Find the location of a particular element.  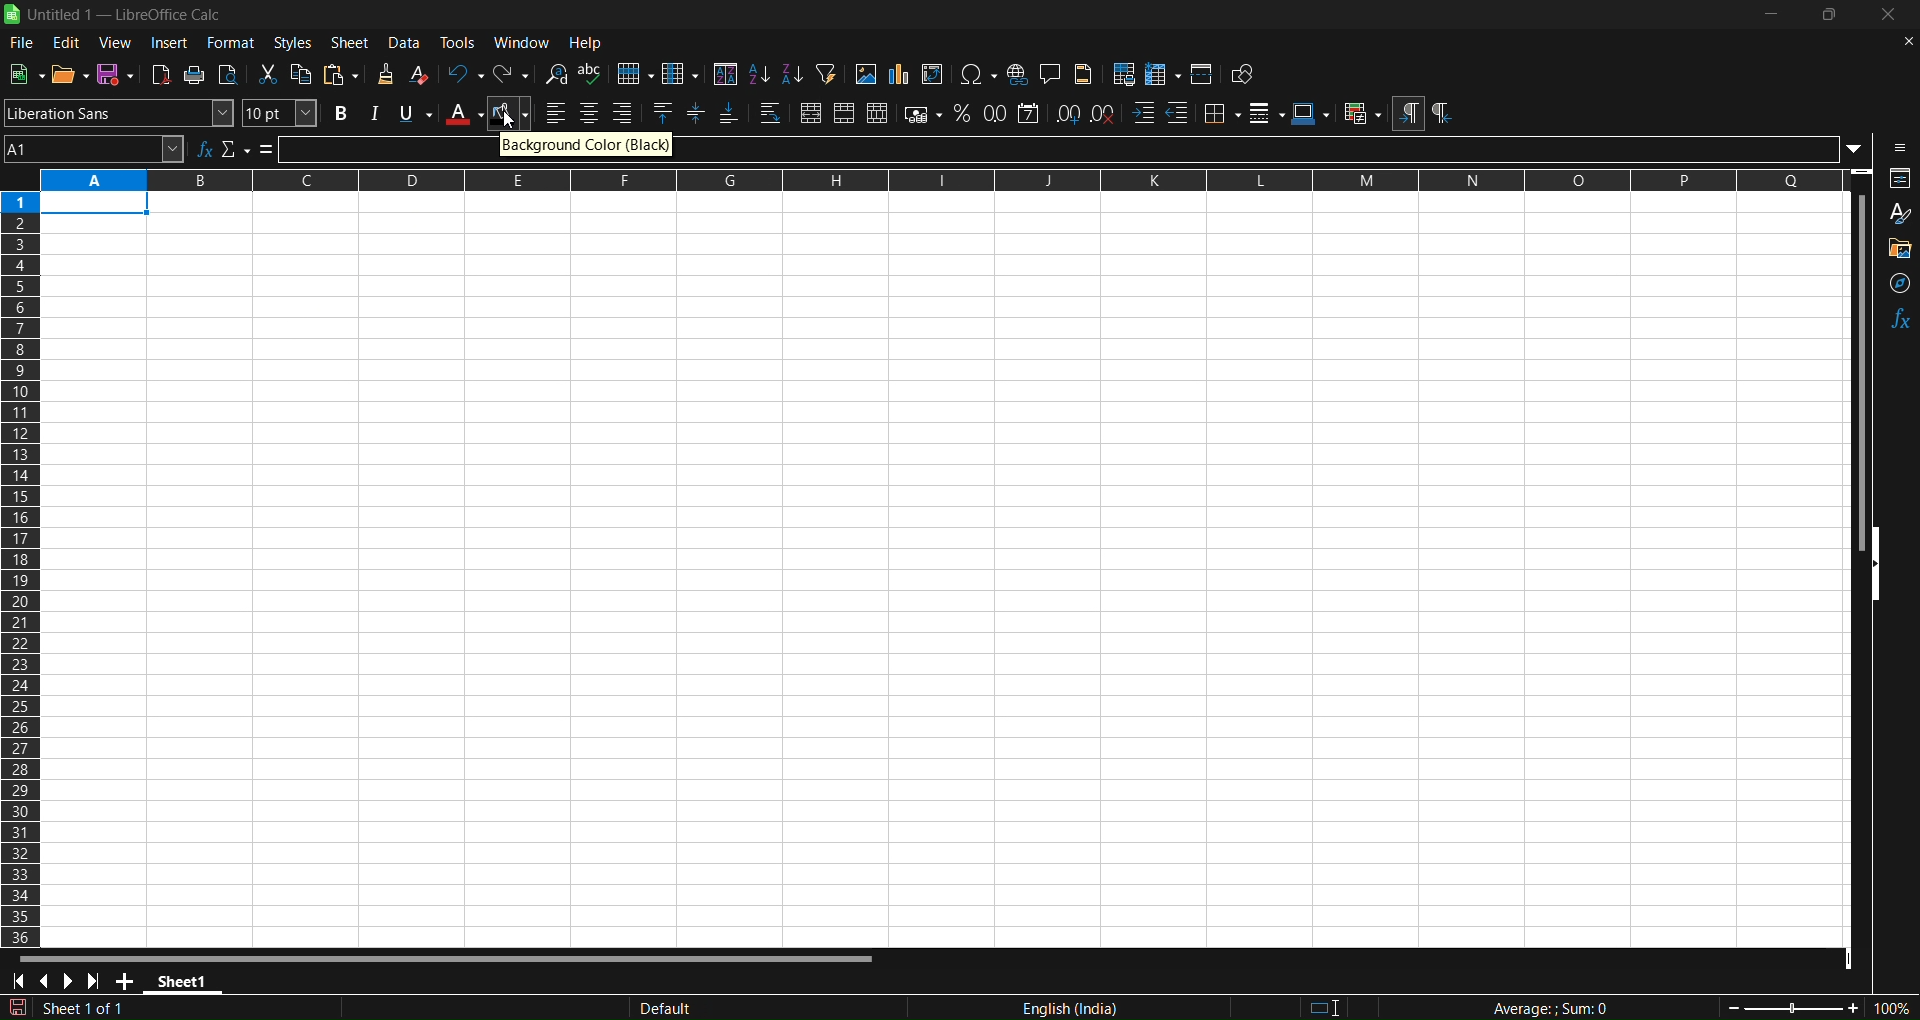

define print area is located at coordinates (1123, 75).